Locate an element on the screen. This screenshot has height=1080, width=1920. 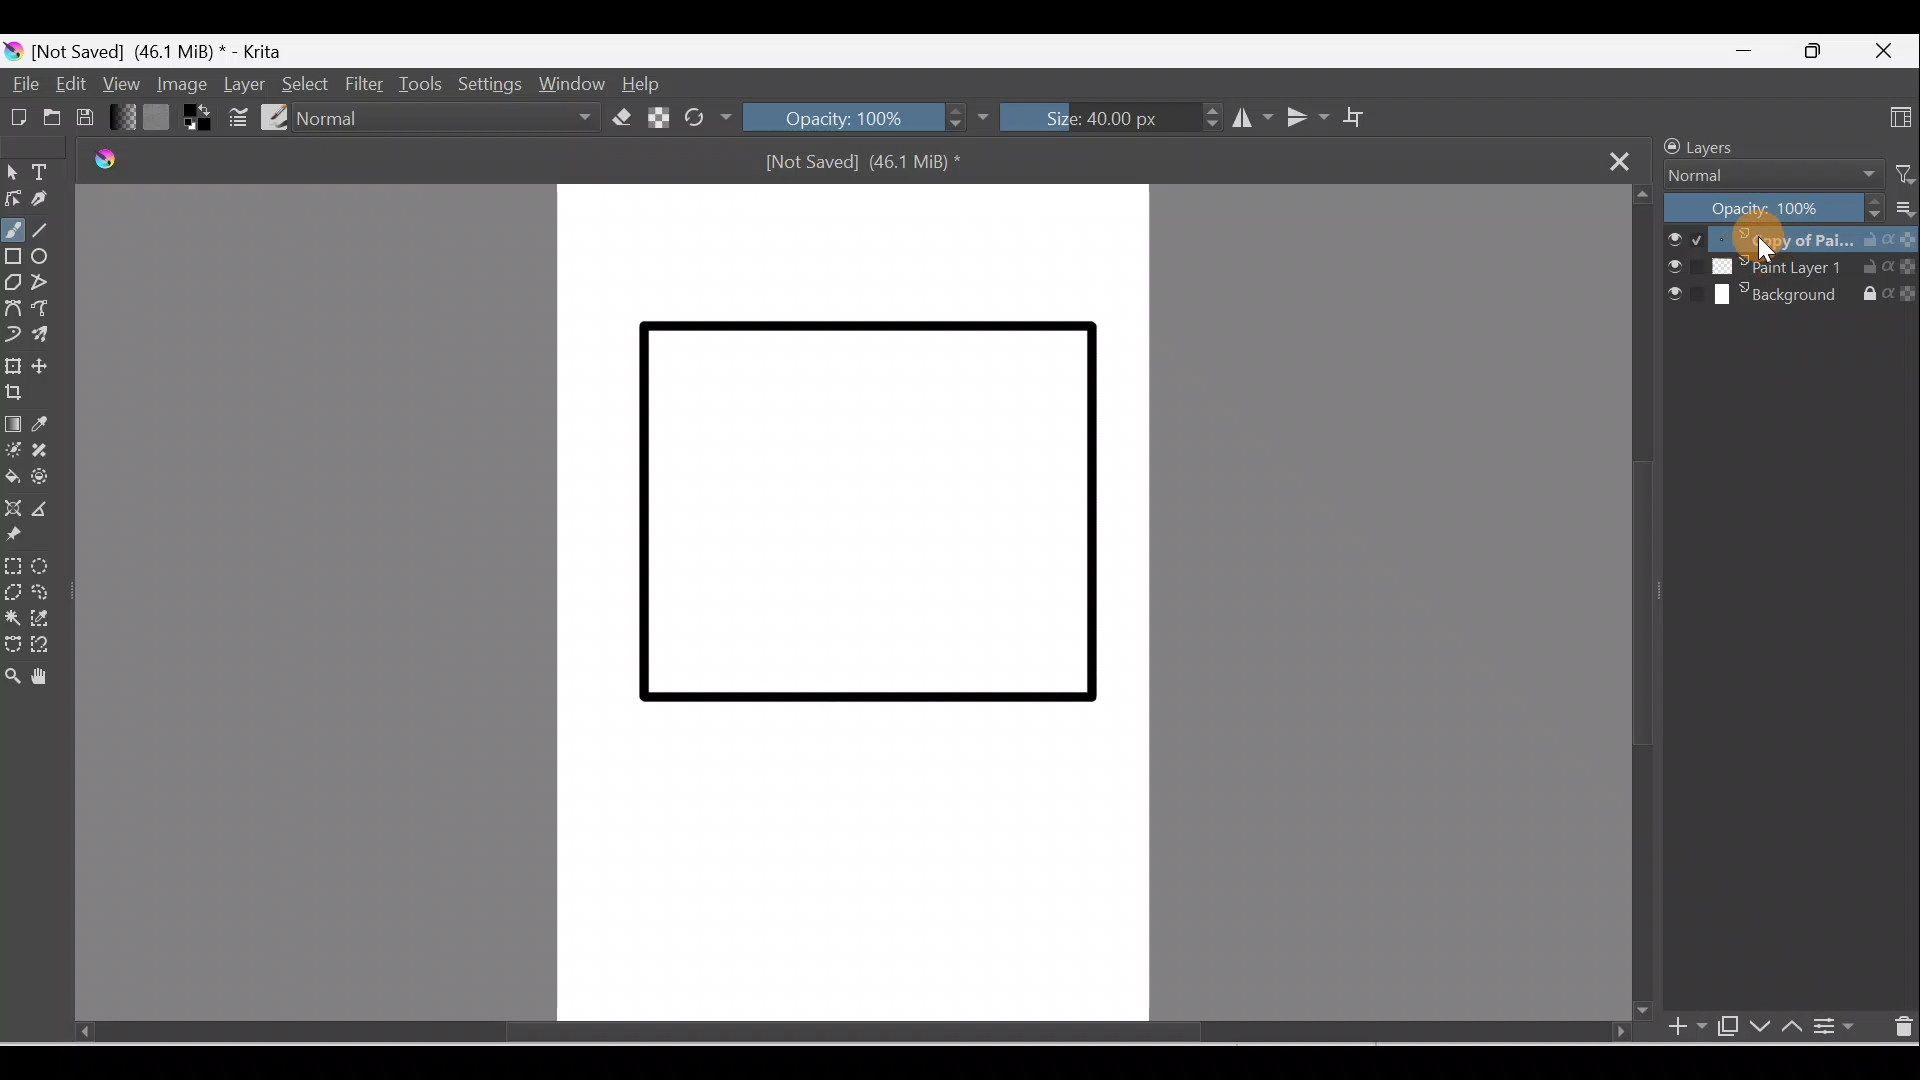
Crop the image to an area is located at coordinates (17, 393).